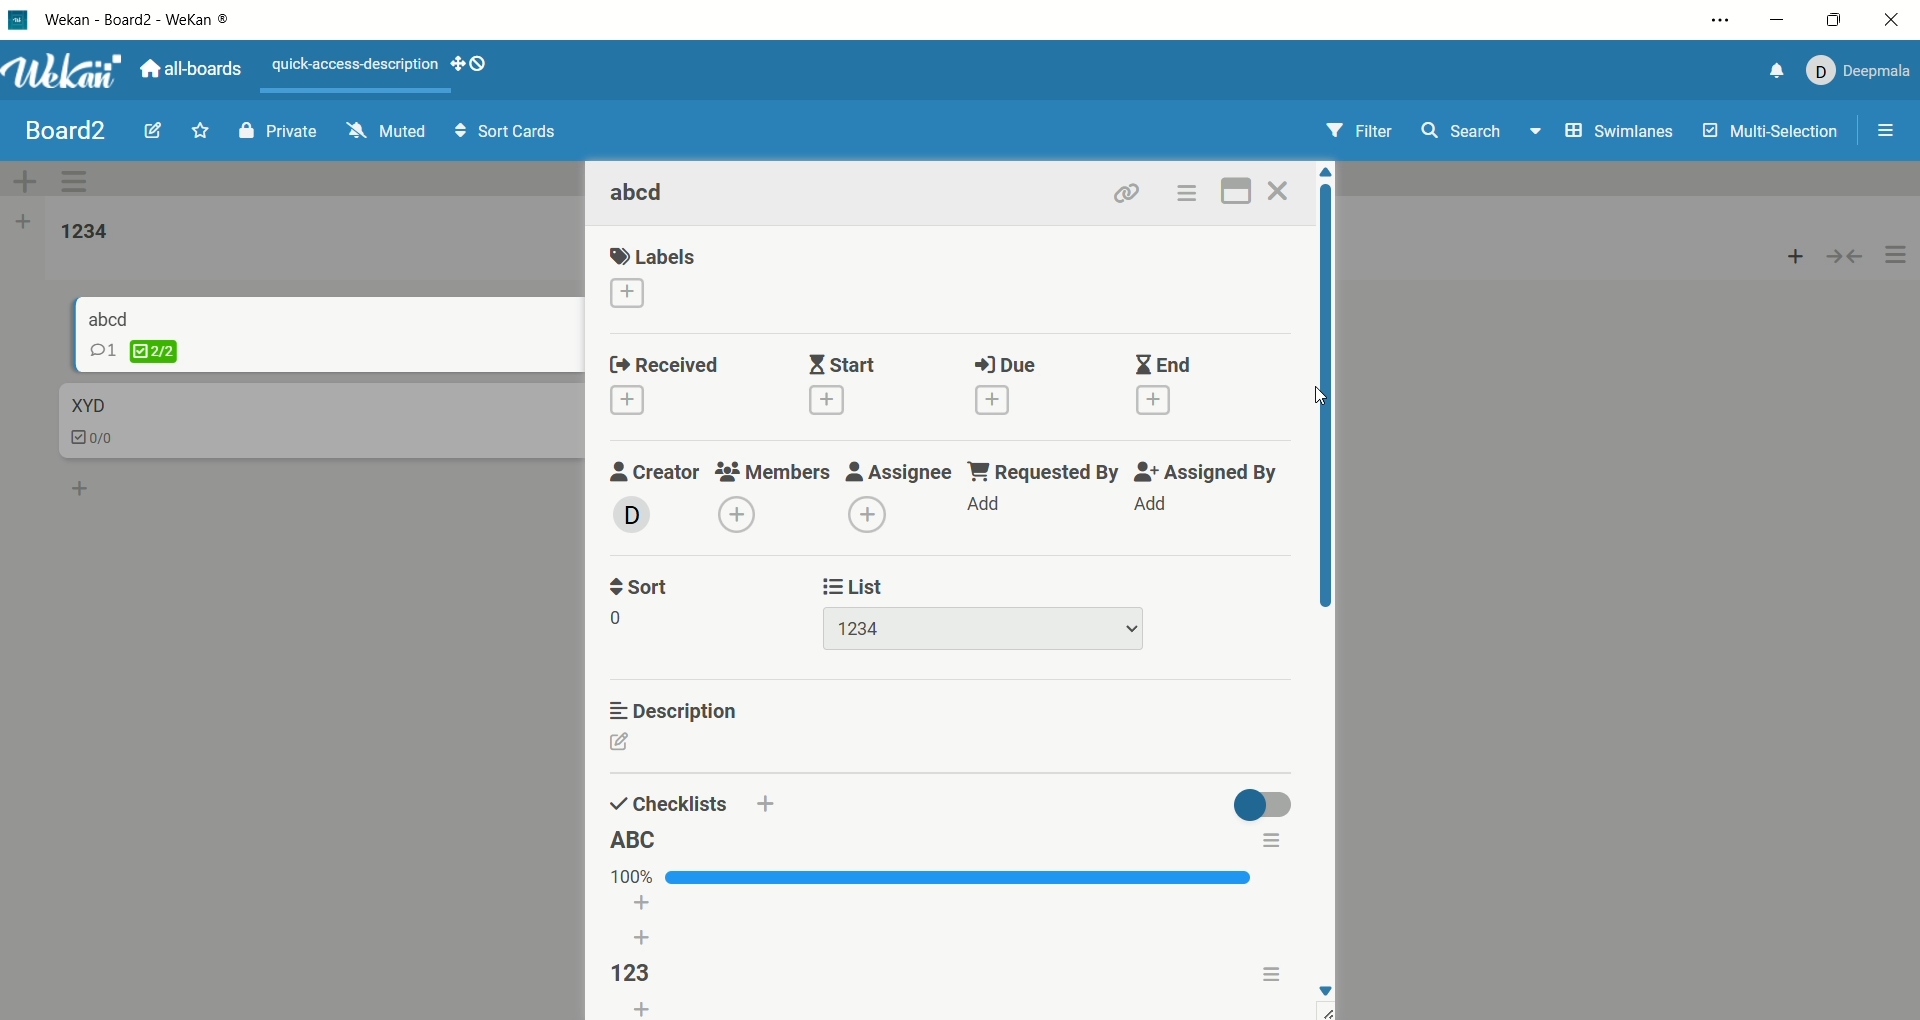 The width and height of the screenshot is (1920, 1020). Describe the element at coordinates (856, 585) in the screenshot. I see `list` at that location.